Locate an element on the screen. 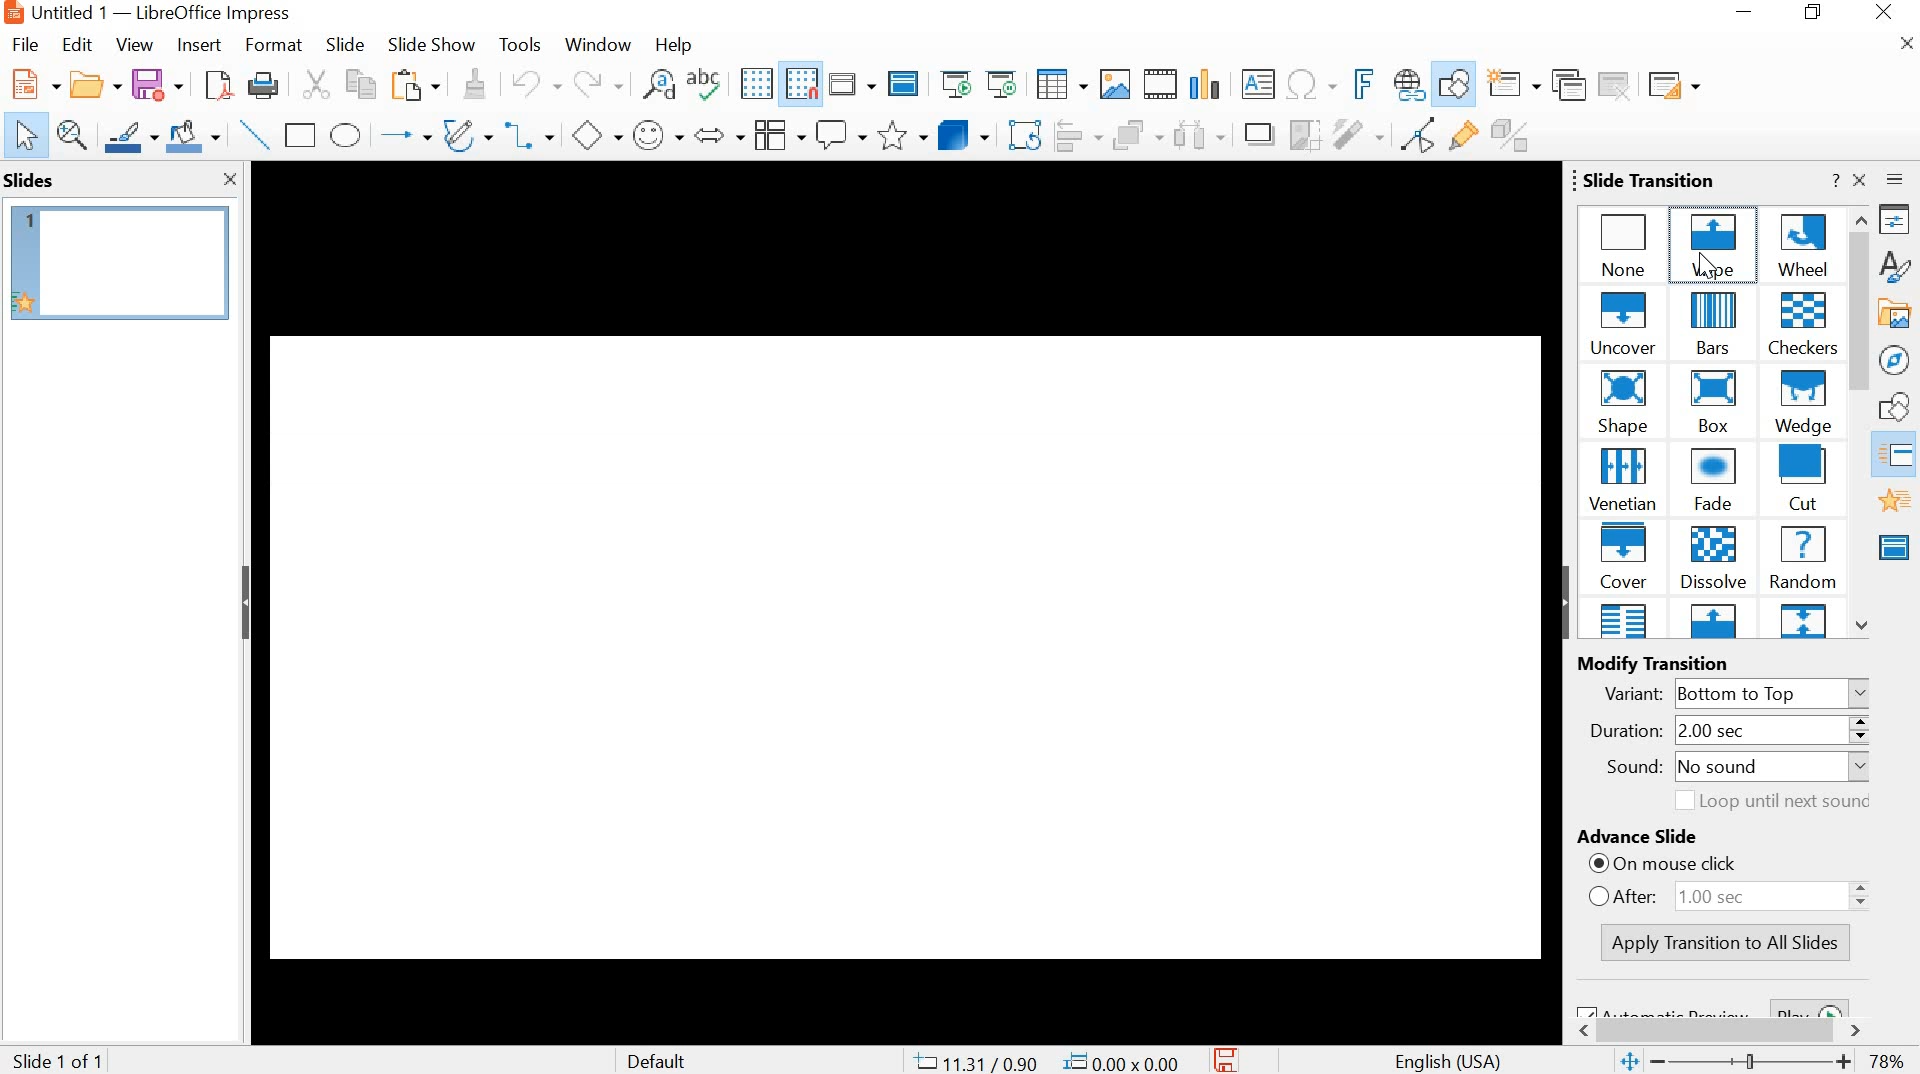 The height and width of the screenshot is (1074, 1920). help is located at coordinates (1832, 180).